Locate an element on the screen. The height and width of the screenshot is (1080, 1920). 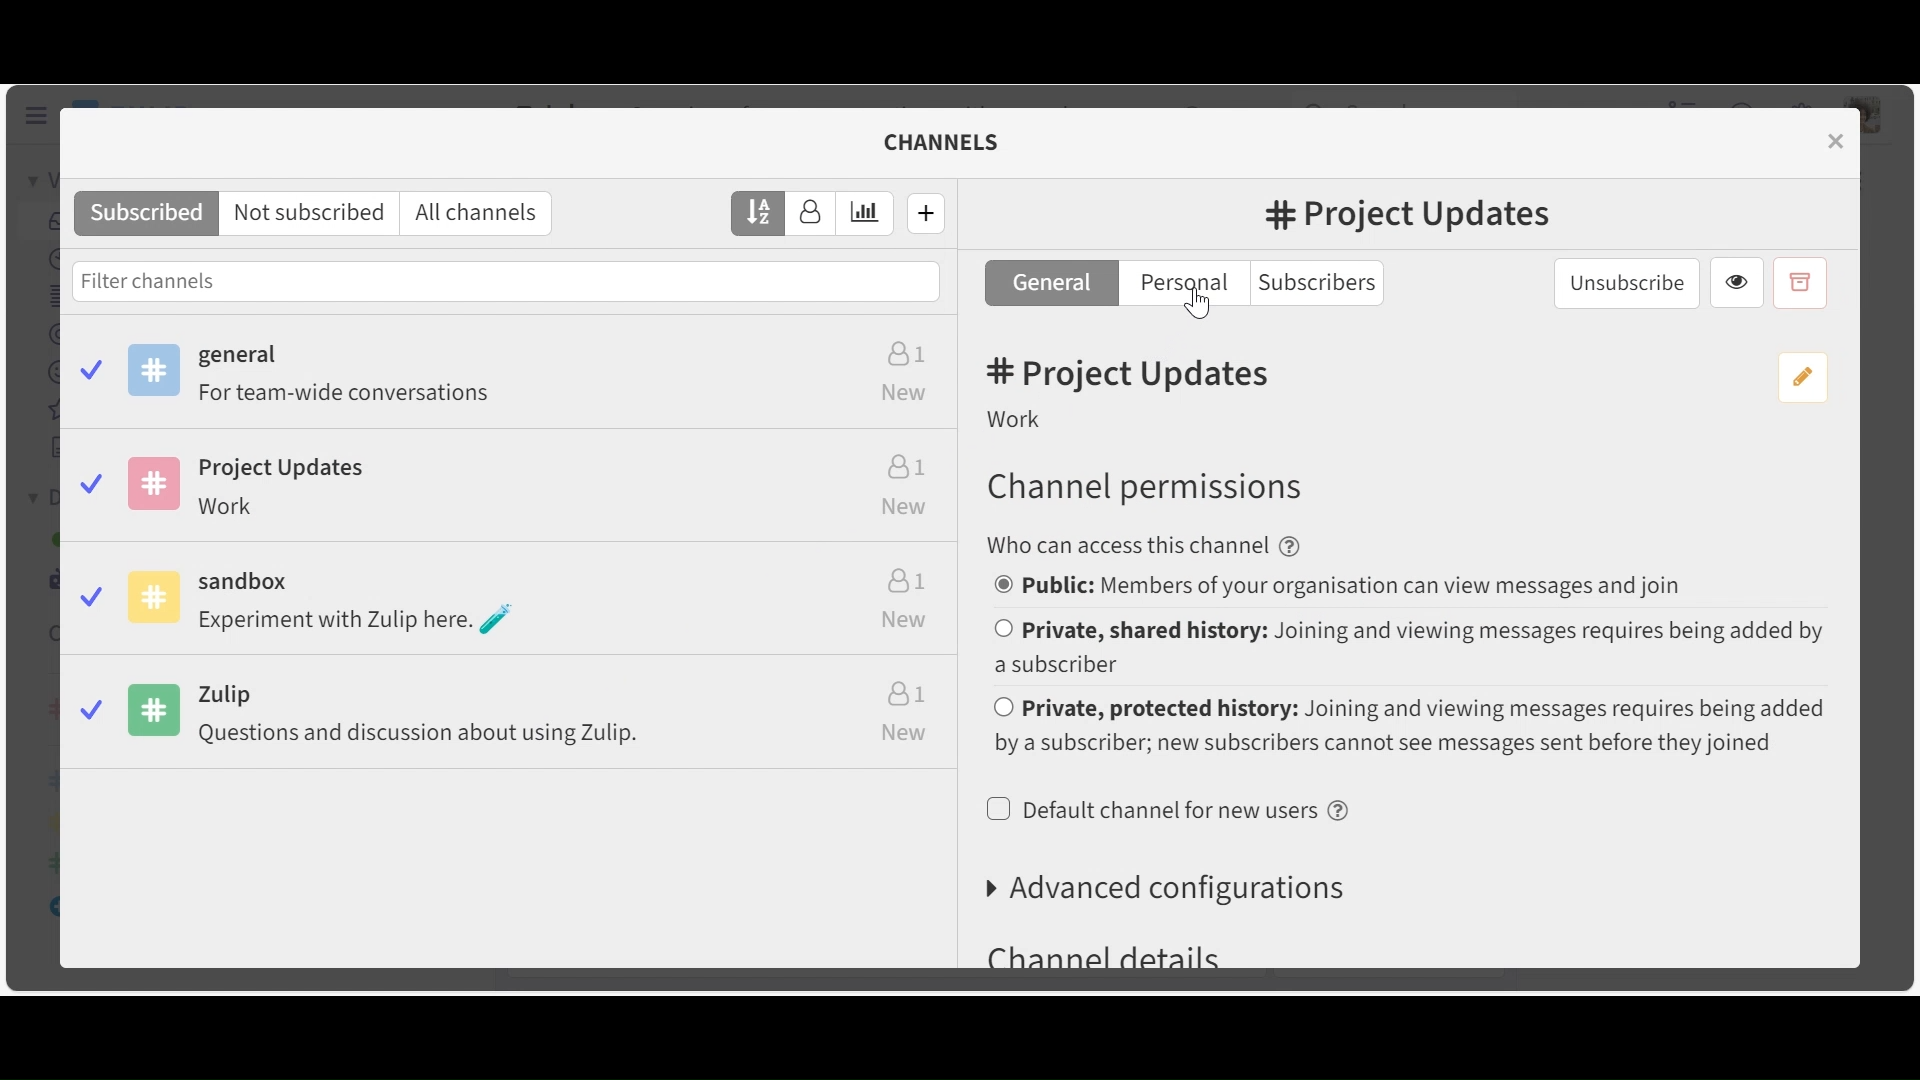
Advanced configurations is located at coordinates (1169, 890).